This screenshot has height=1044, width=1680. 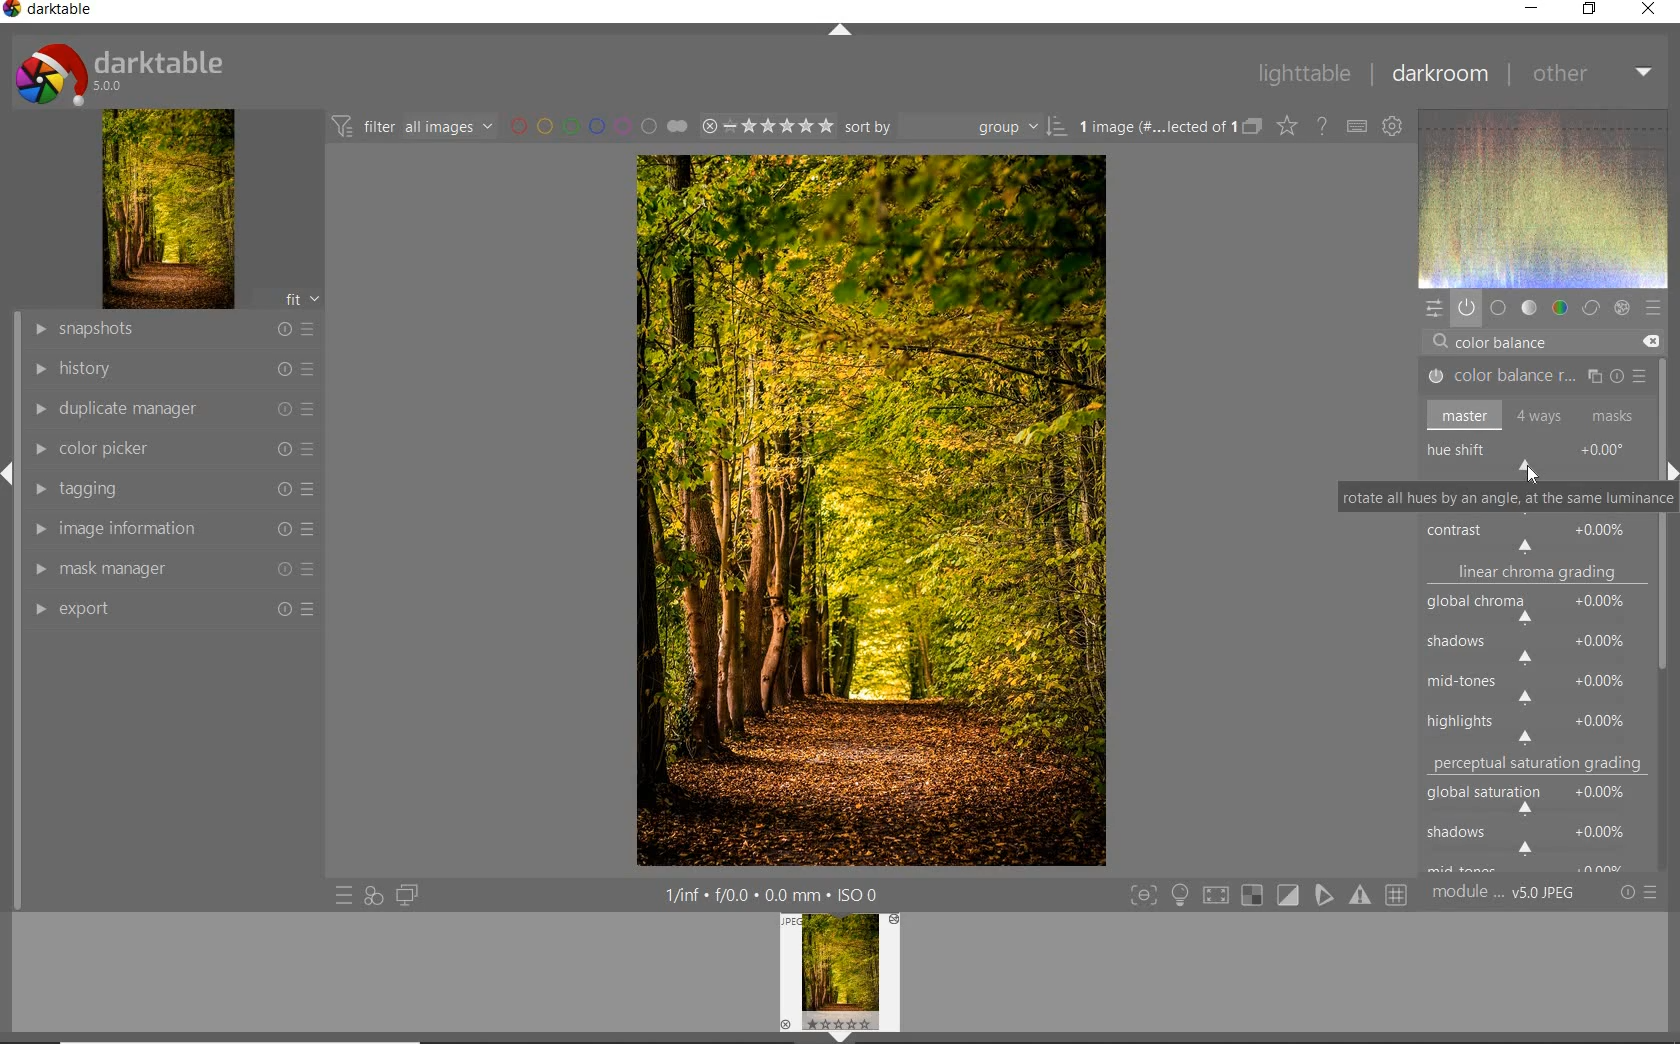 What do you see at coordinates (1286, 128) in the screenshot?
I see `change type of overlay` at bounding box center [1286, 128].